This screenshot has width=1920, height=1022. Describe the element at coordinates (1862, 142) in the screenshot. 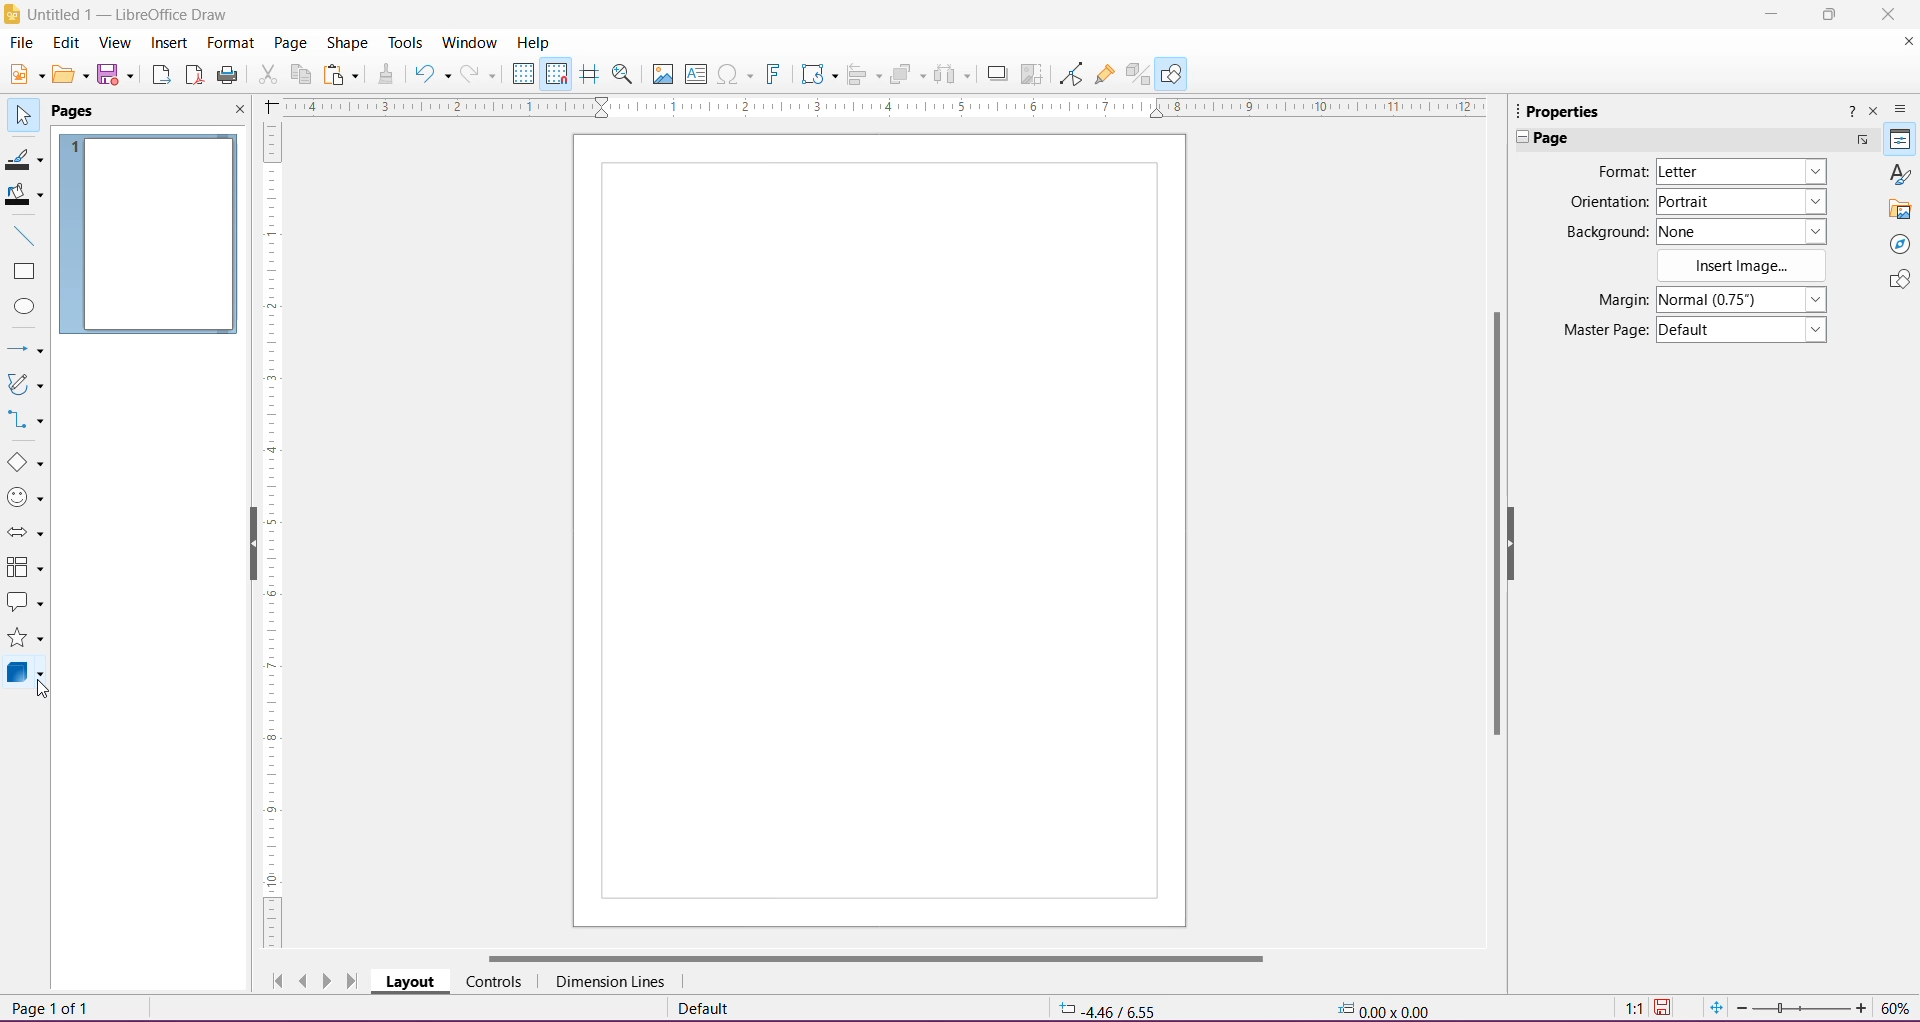

I see `More Options` at that location.